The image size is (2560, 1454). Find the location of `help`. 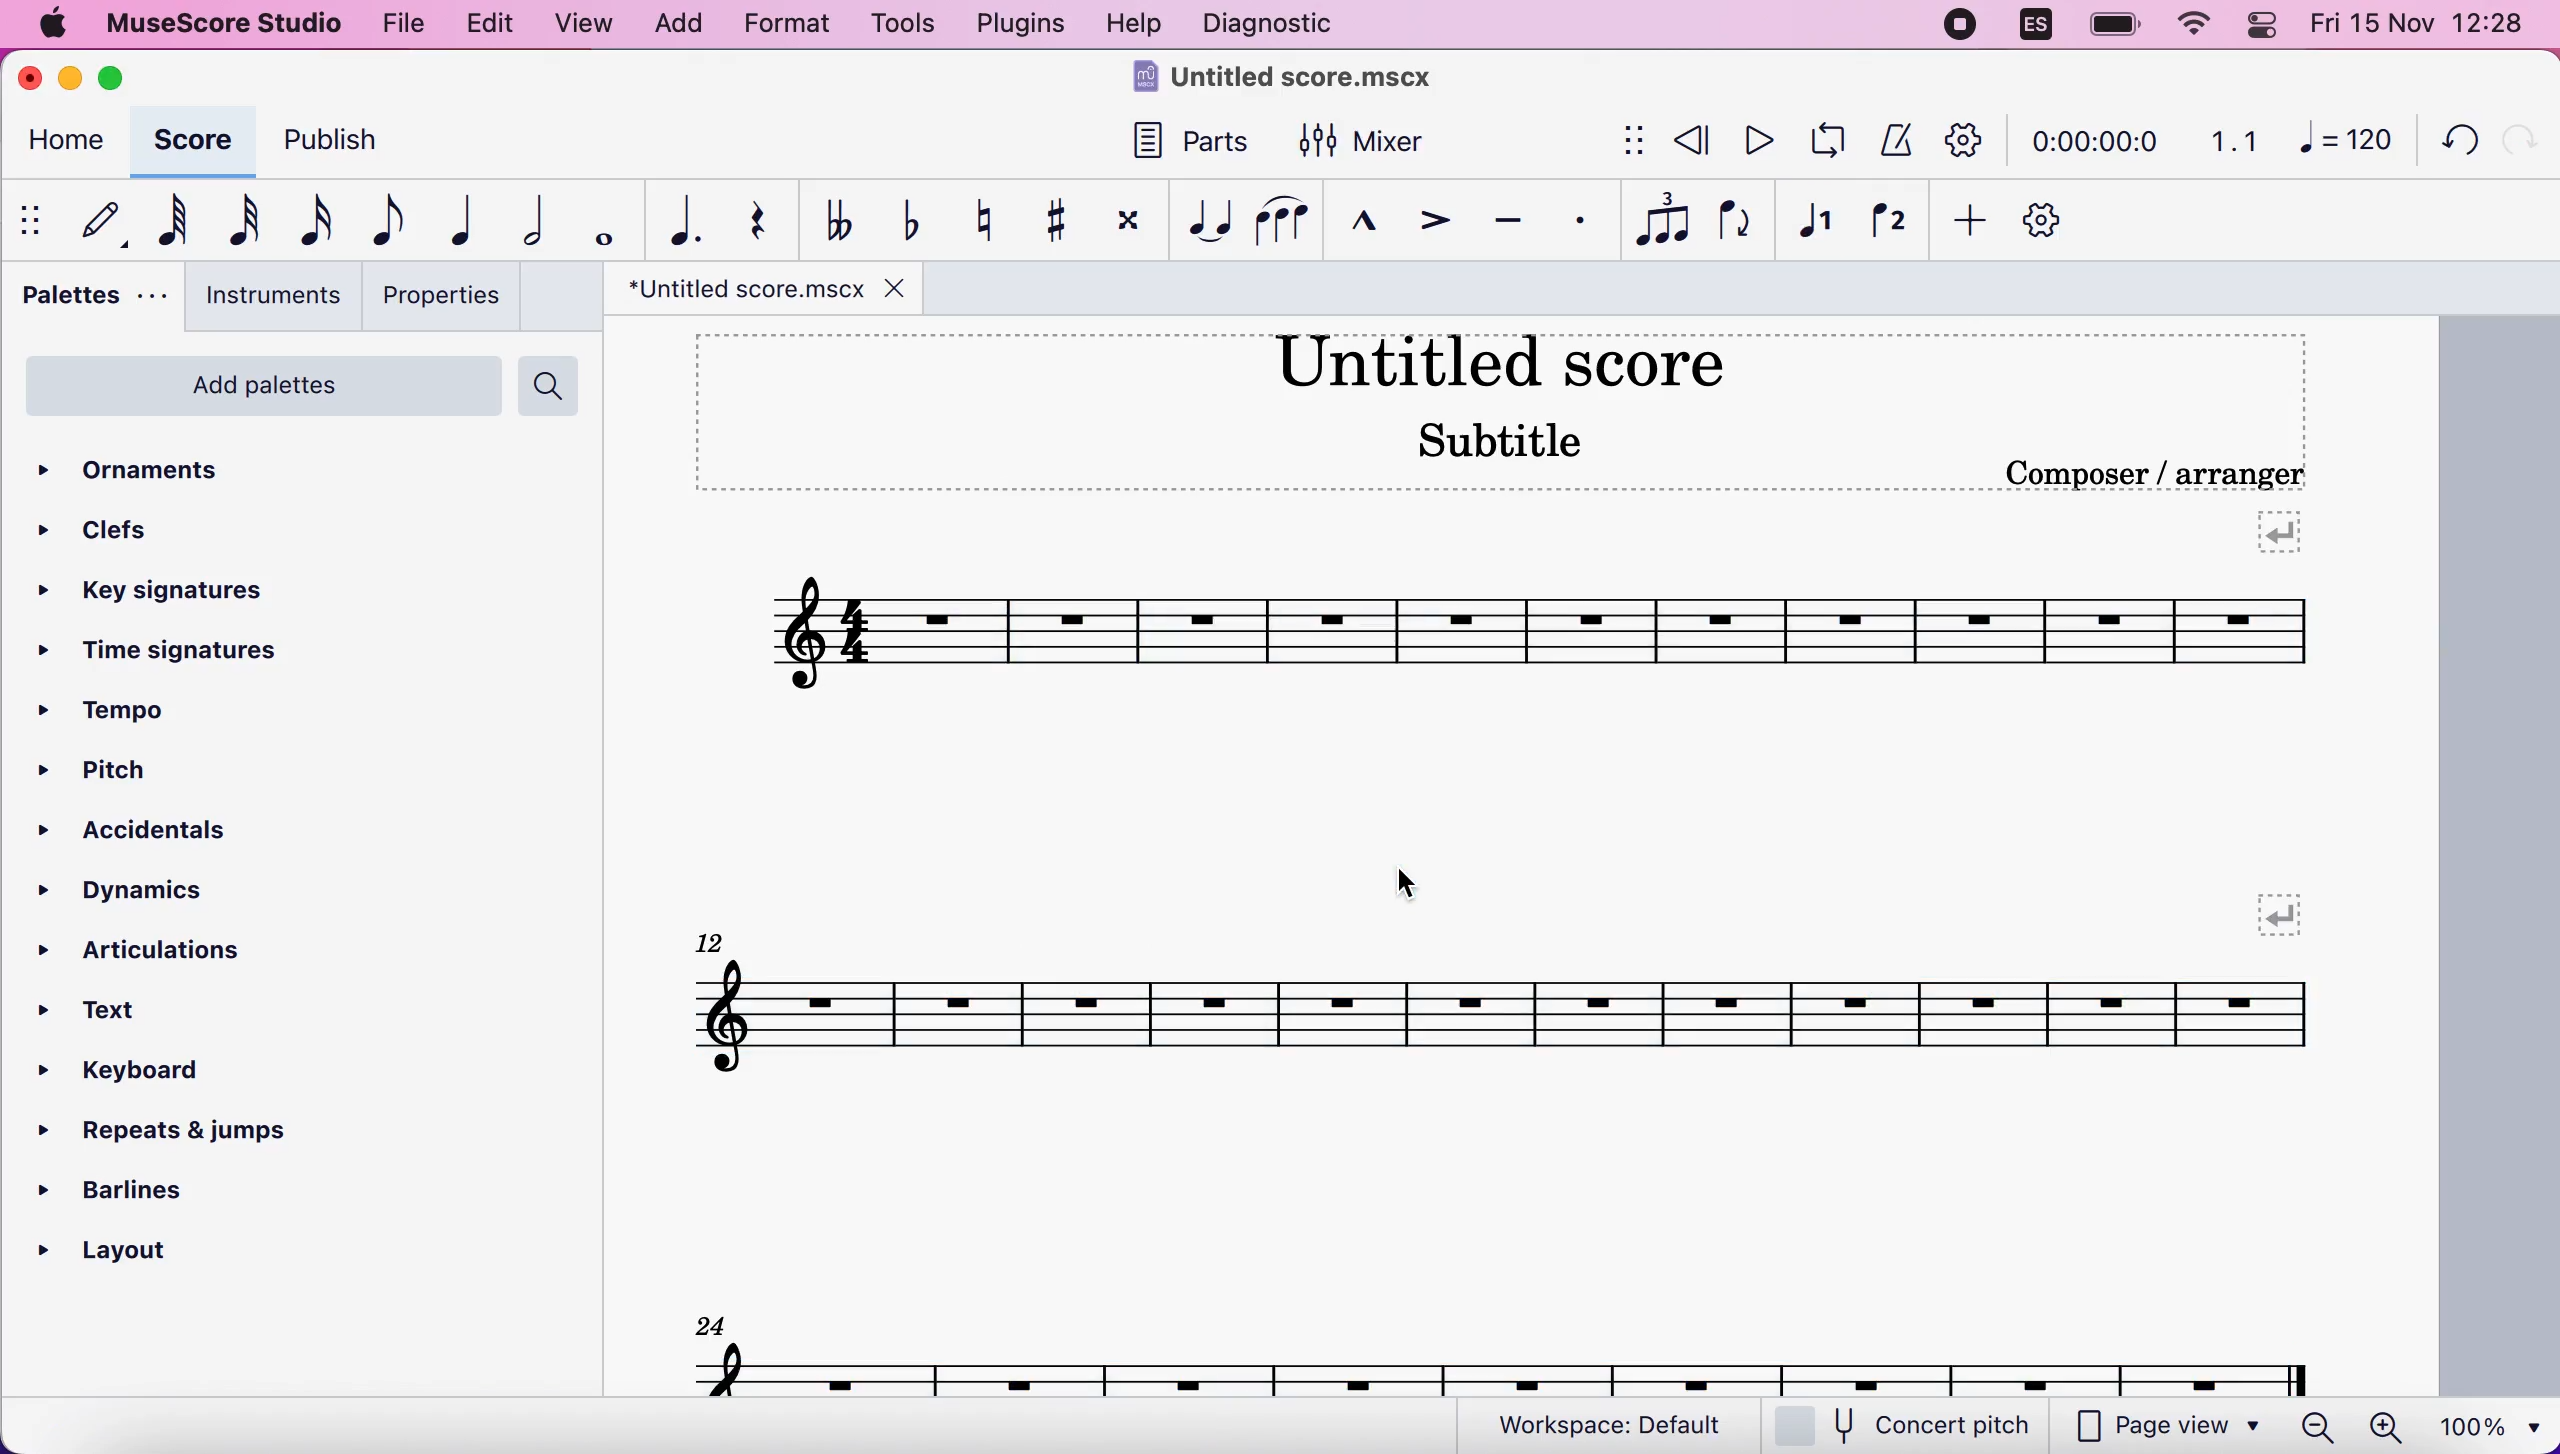

help is located at coordinates (1134, 27).